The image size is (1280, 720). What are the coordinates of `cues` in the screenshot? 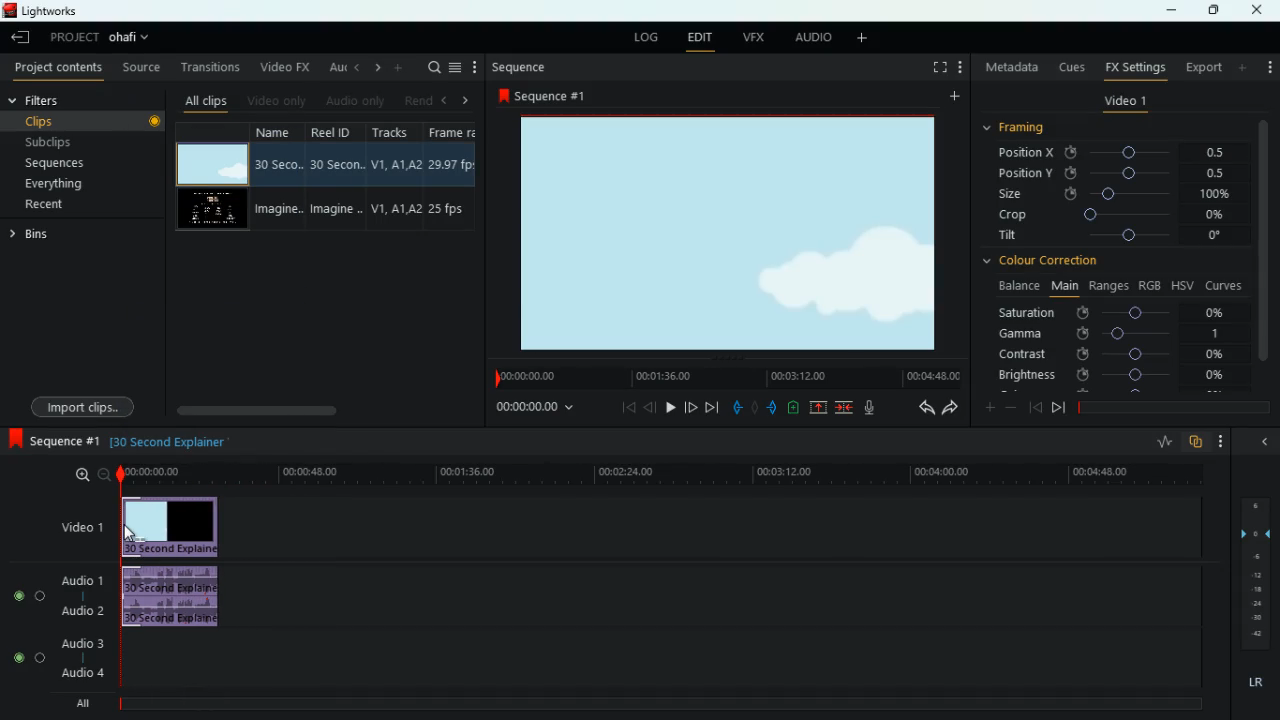 It's located at (1066, 66).